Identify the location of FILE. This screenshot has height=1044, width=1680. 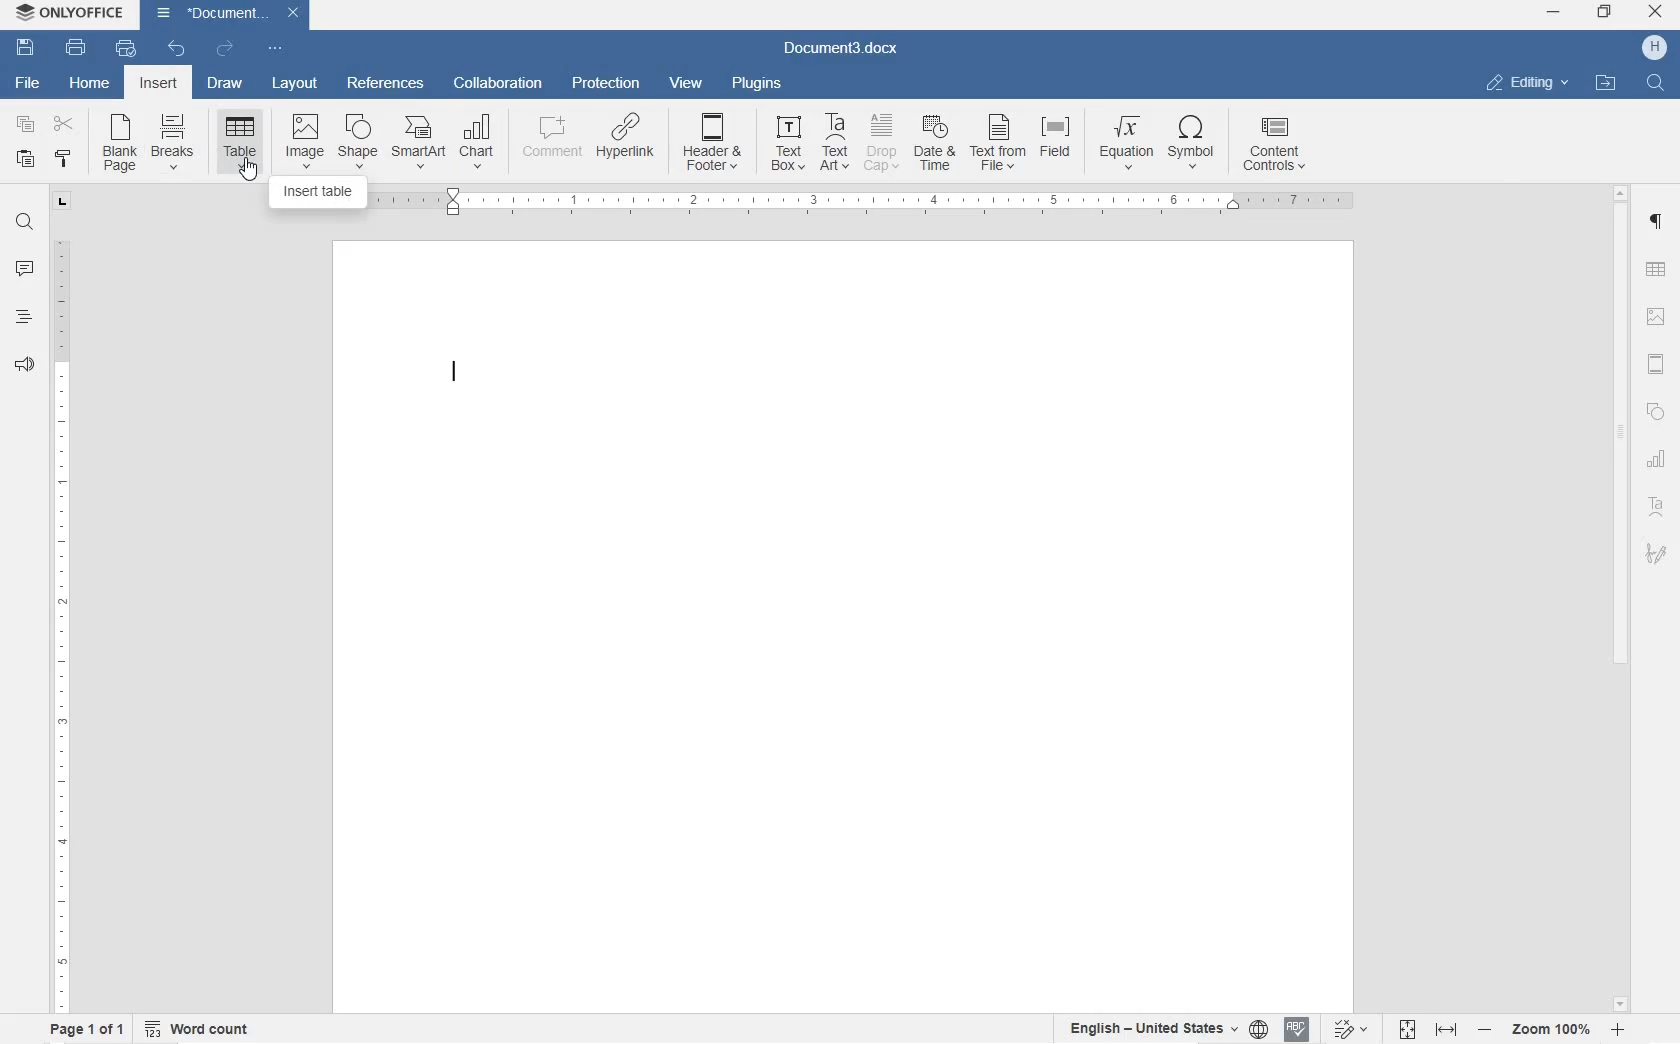
(23, 83).